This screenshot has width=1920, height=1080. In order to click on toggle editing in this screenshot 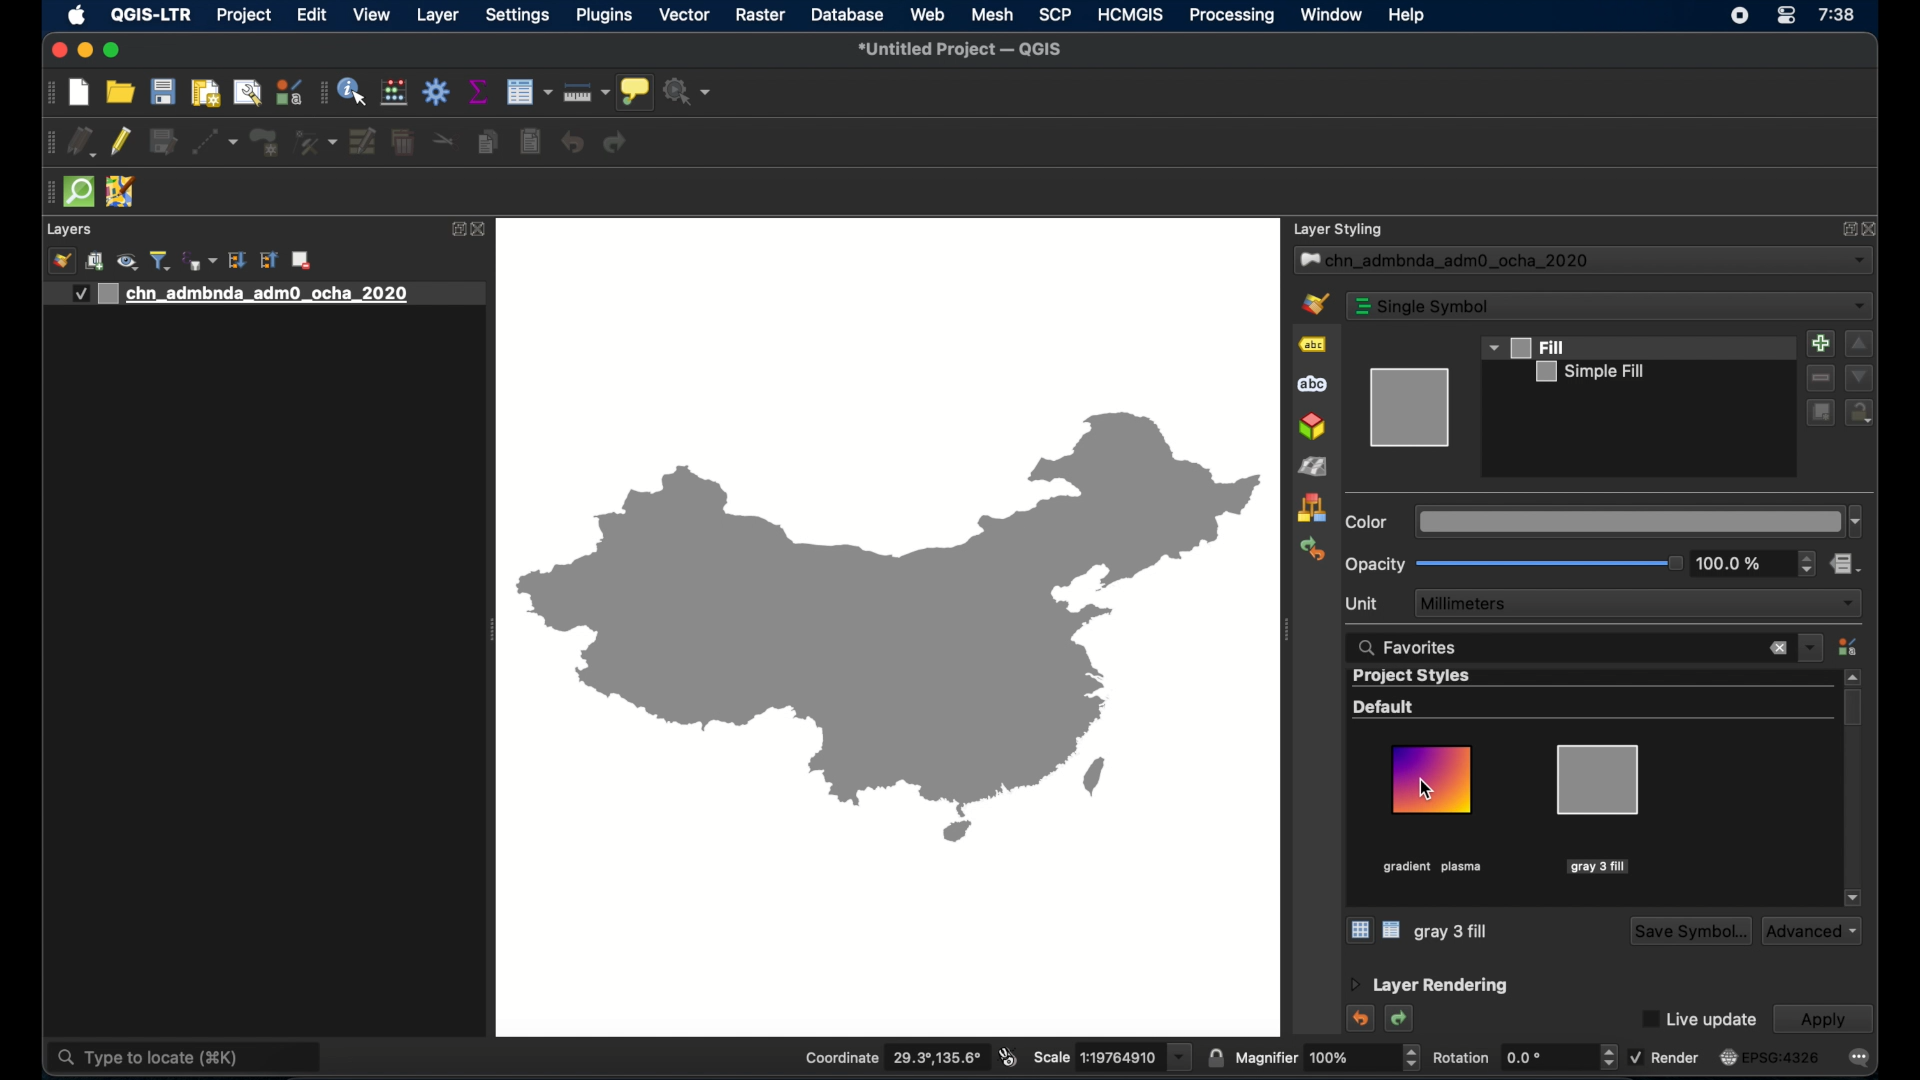, I will do `click(121, 141)`.